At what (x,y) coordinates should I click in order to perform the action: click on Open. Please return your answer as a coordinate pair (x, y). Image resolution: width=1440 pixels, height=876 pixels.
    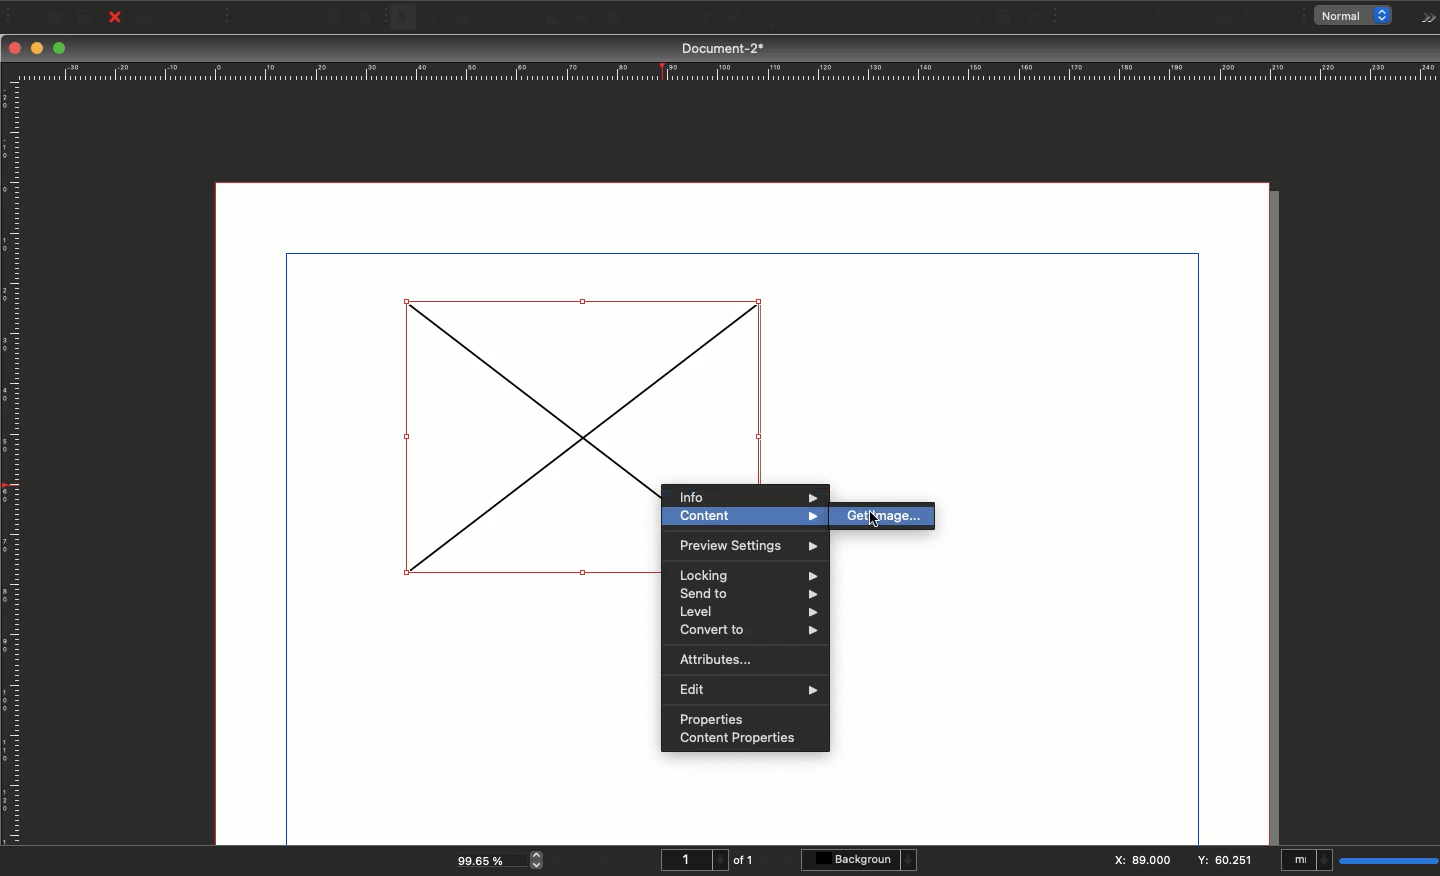
    Looking at the image, I should click on (53, 18).